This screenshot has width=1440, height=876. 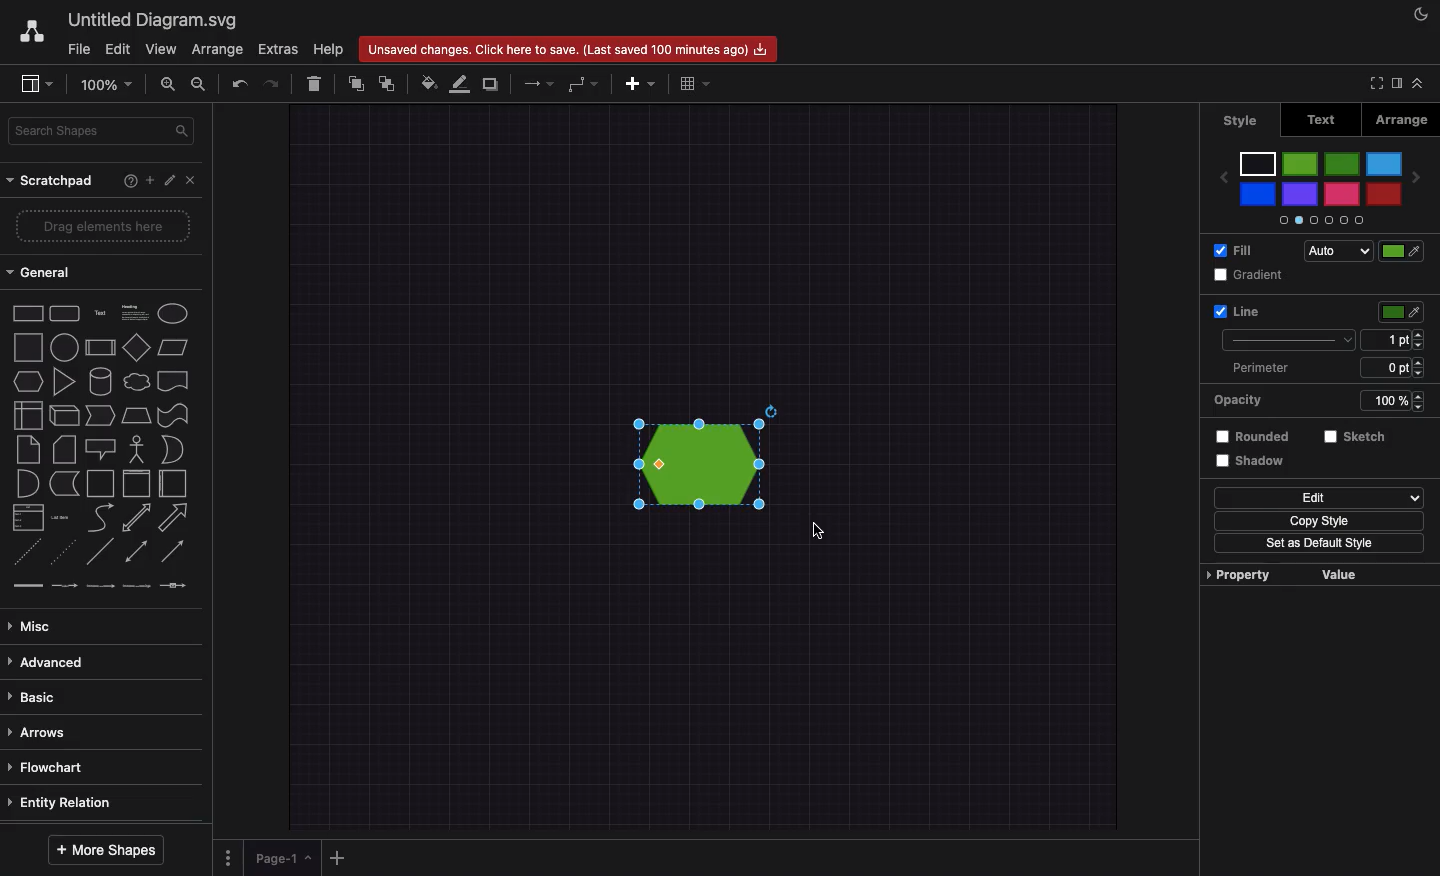 I want to click on View, so click(x=162, y=50).